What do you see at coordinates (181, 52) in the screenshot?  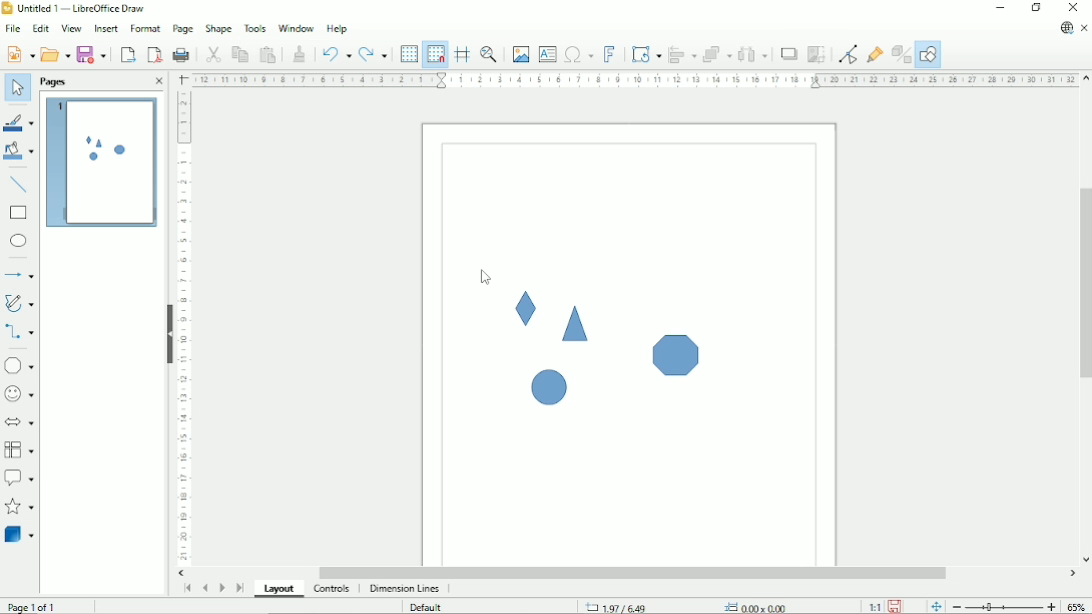 I see `Print` at bounding box center [181, 52].